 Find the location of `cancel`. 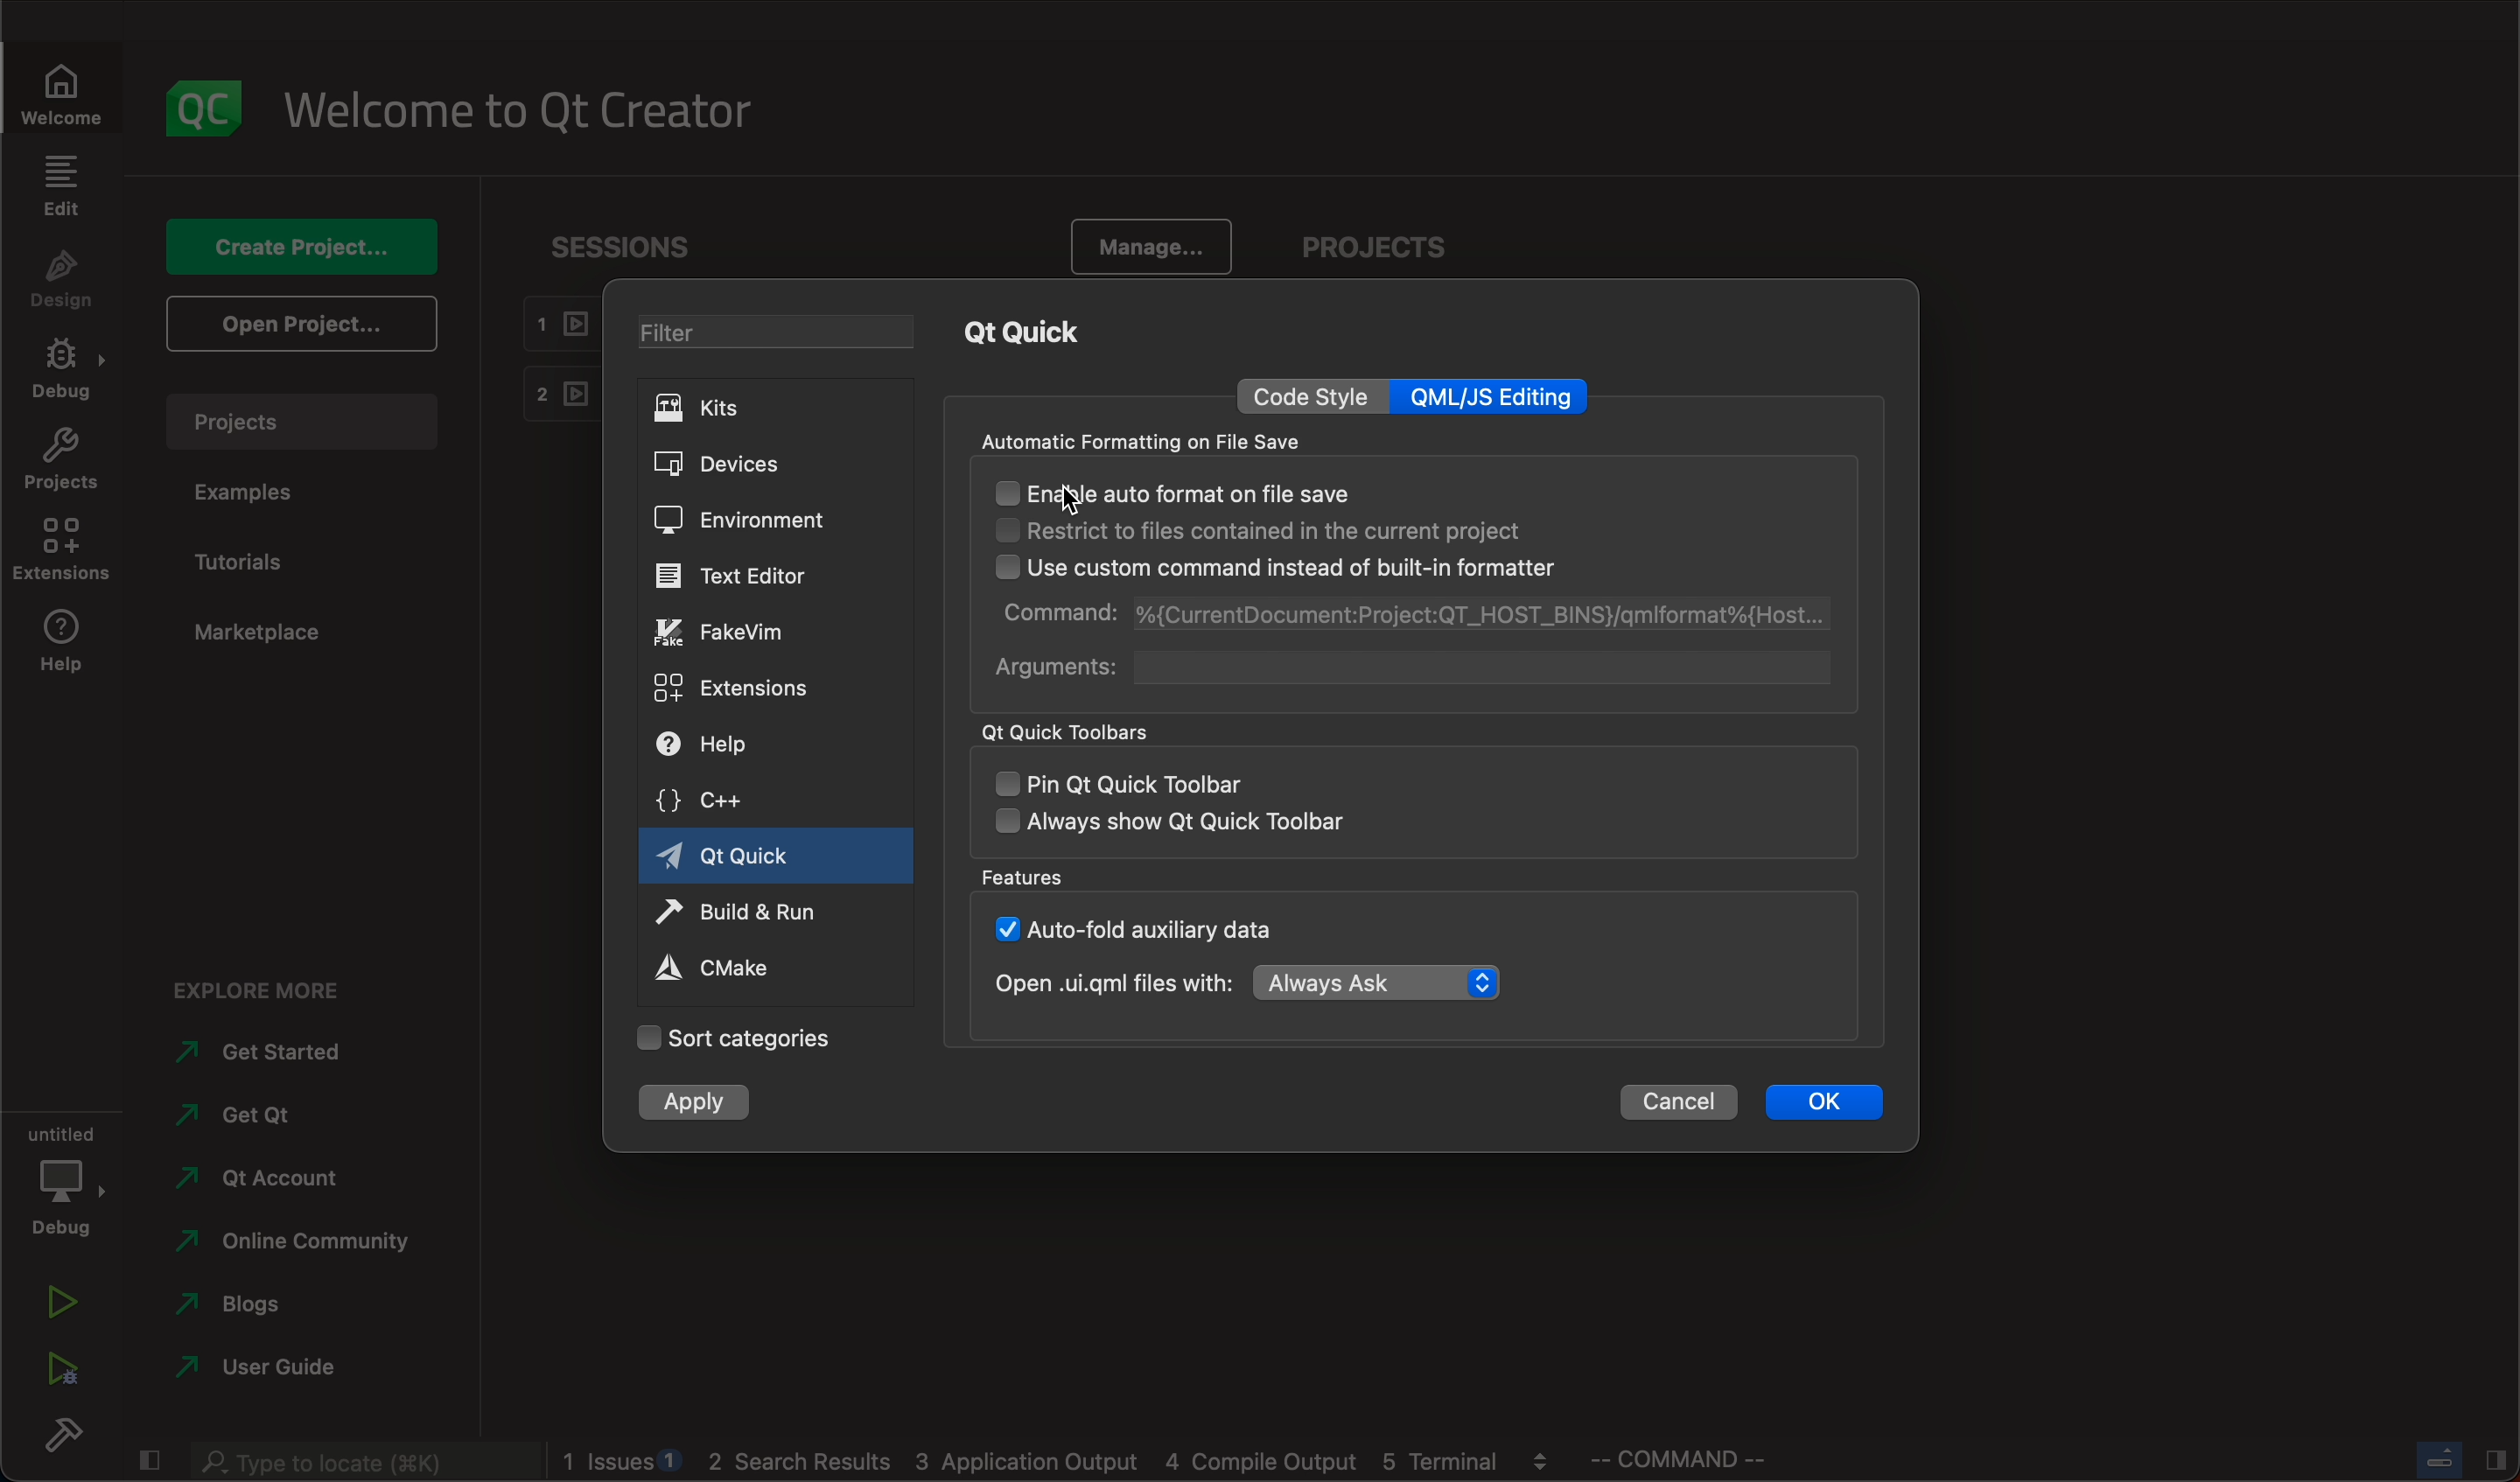

cancel is located at coordinates (1684, 1102).